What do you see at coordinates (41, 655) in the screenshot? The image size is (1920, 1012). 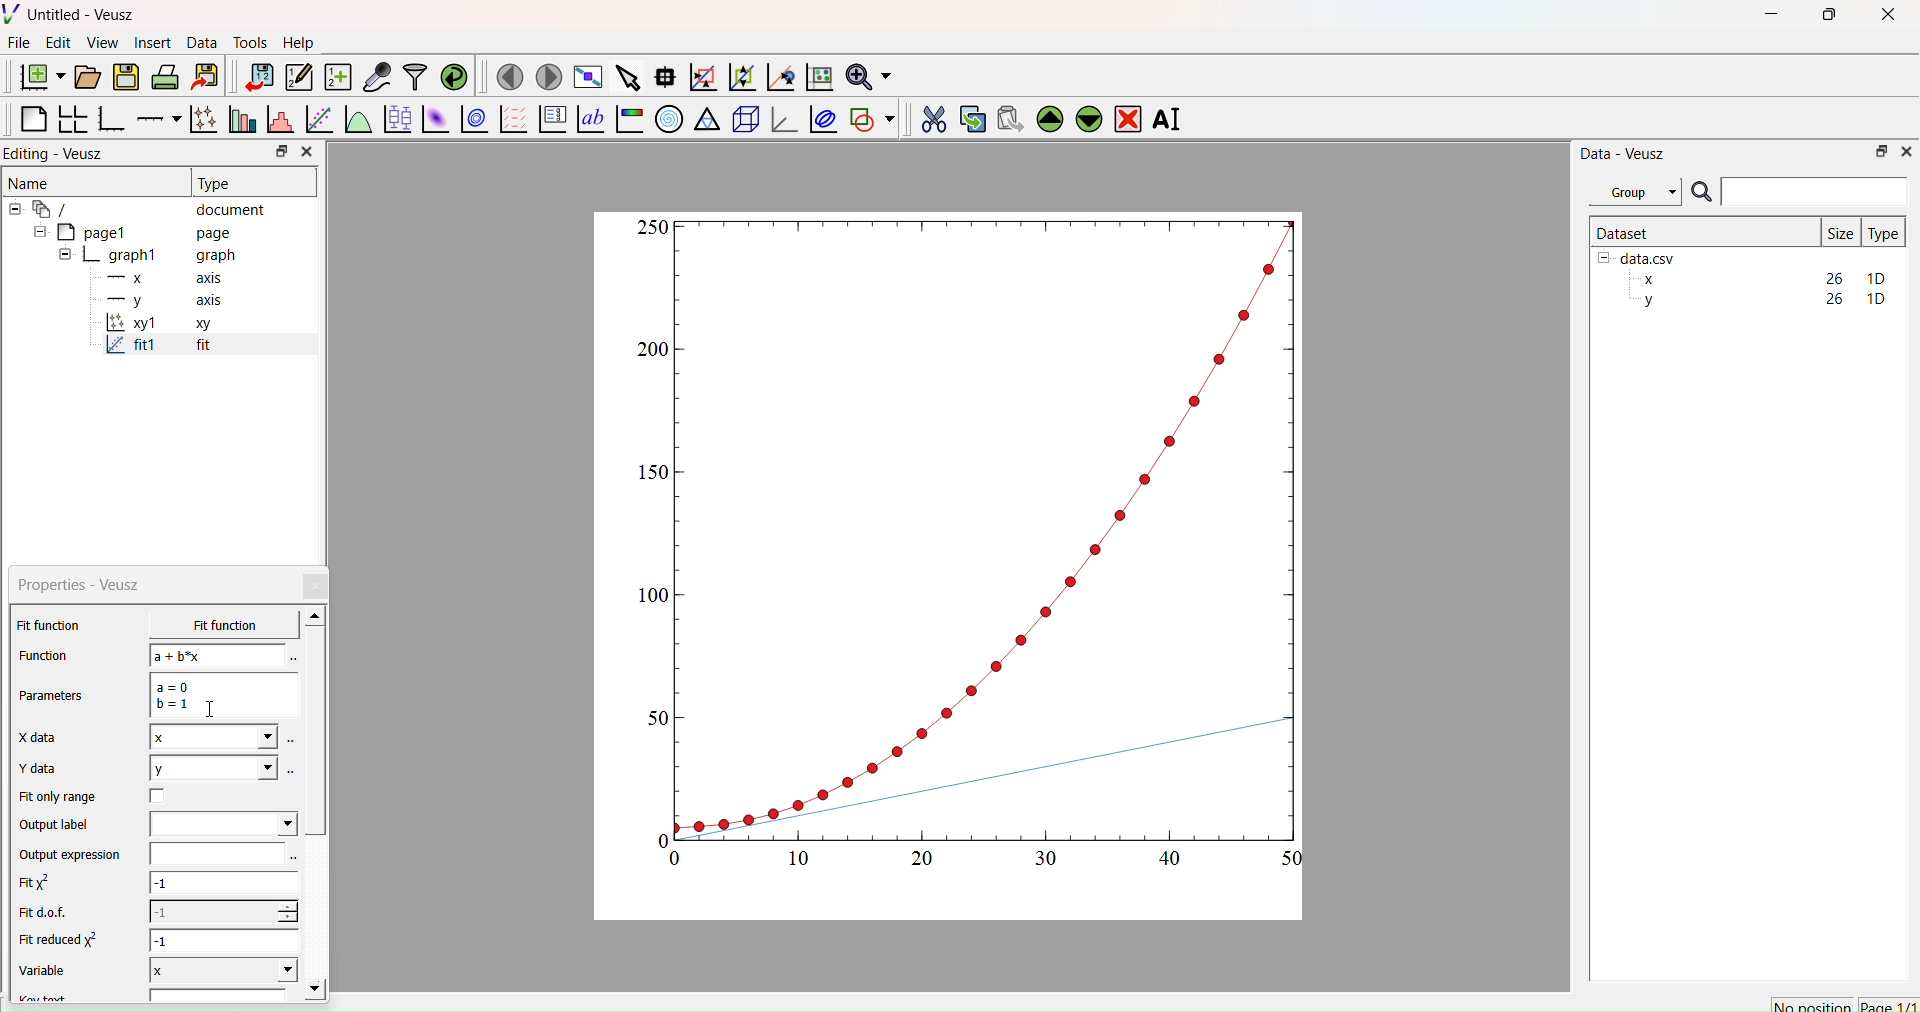 I see `Function` at bounding box center [41, 655].